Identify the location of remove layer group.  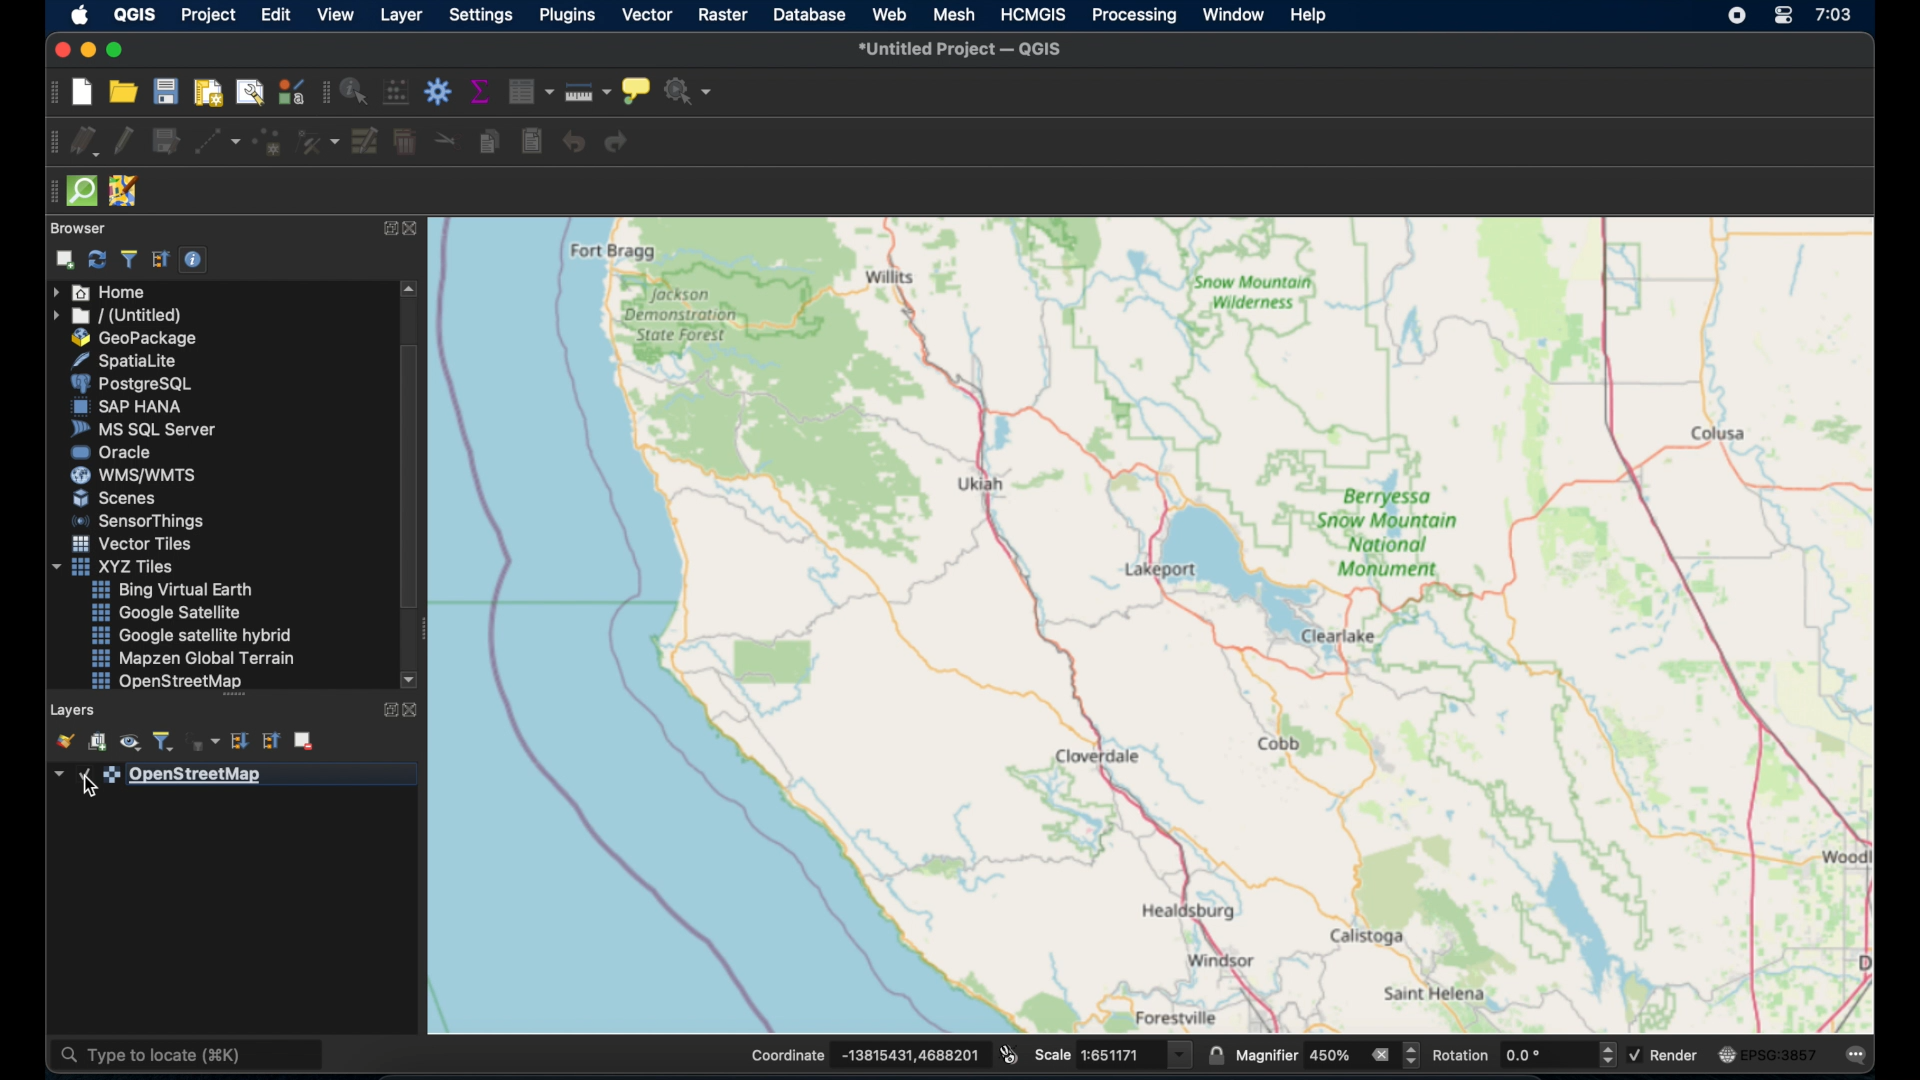
(306, 742).